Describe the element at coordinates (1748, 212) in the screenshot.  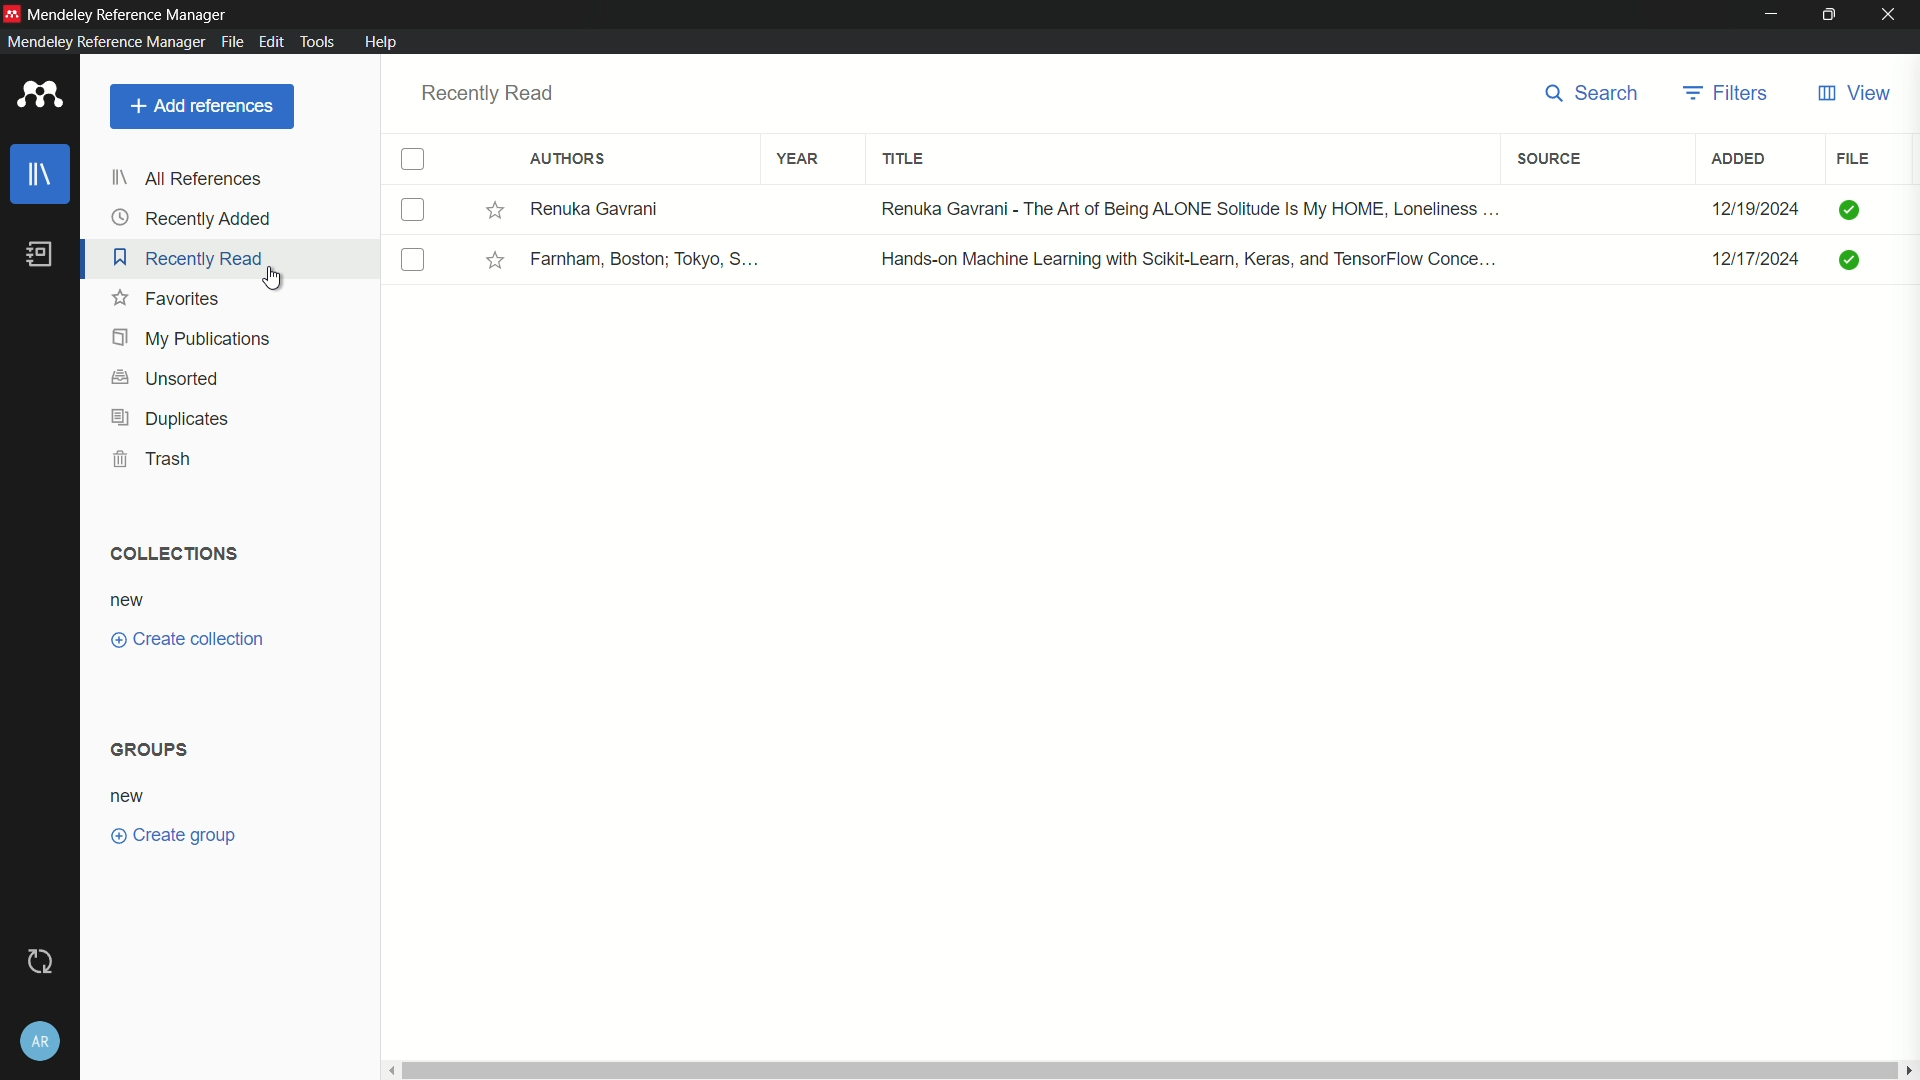
I see `12/19/2024` at that location.